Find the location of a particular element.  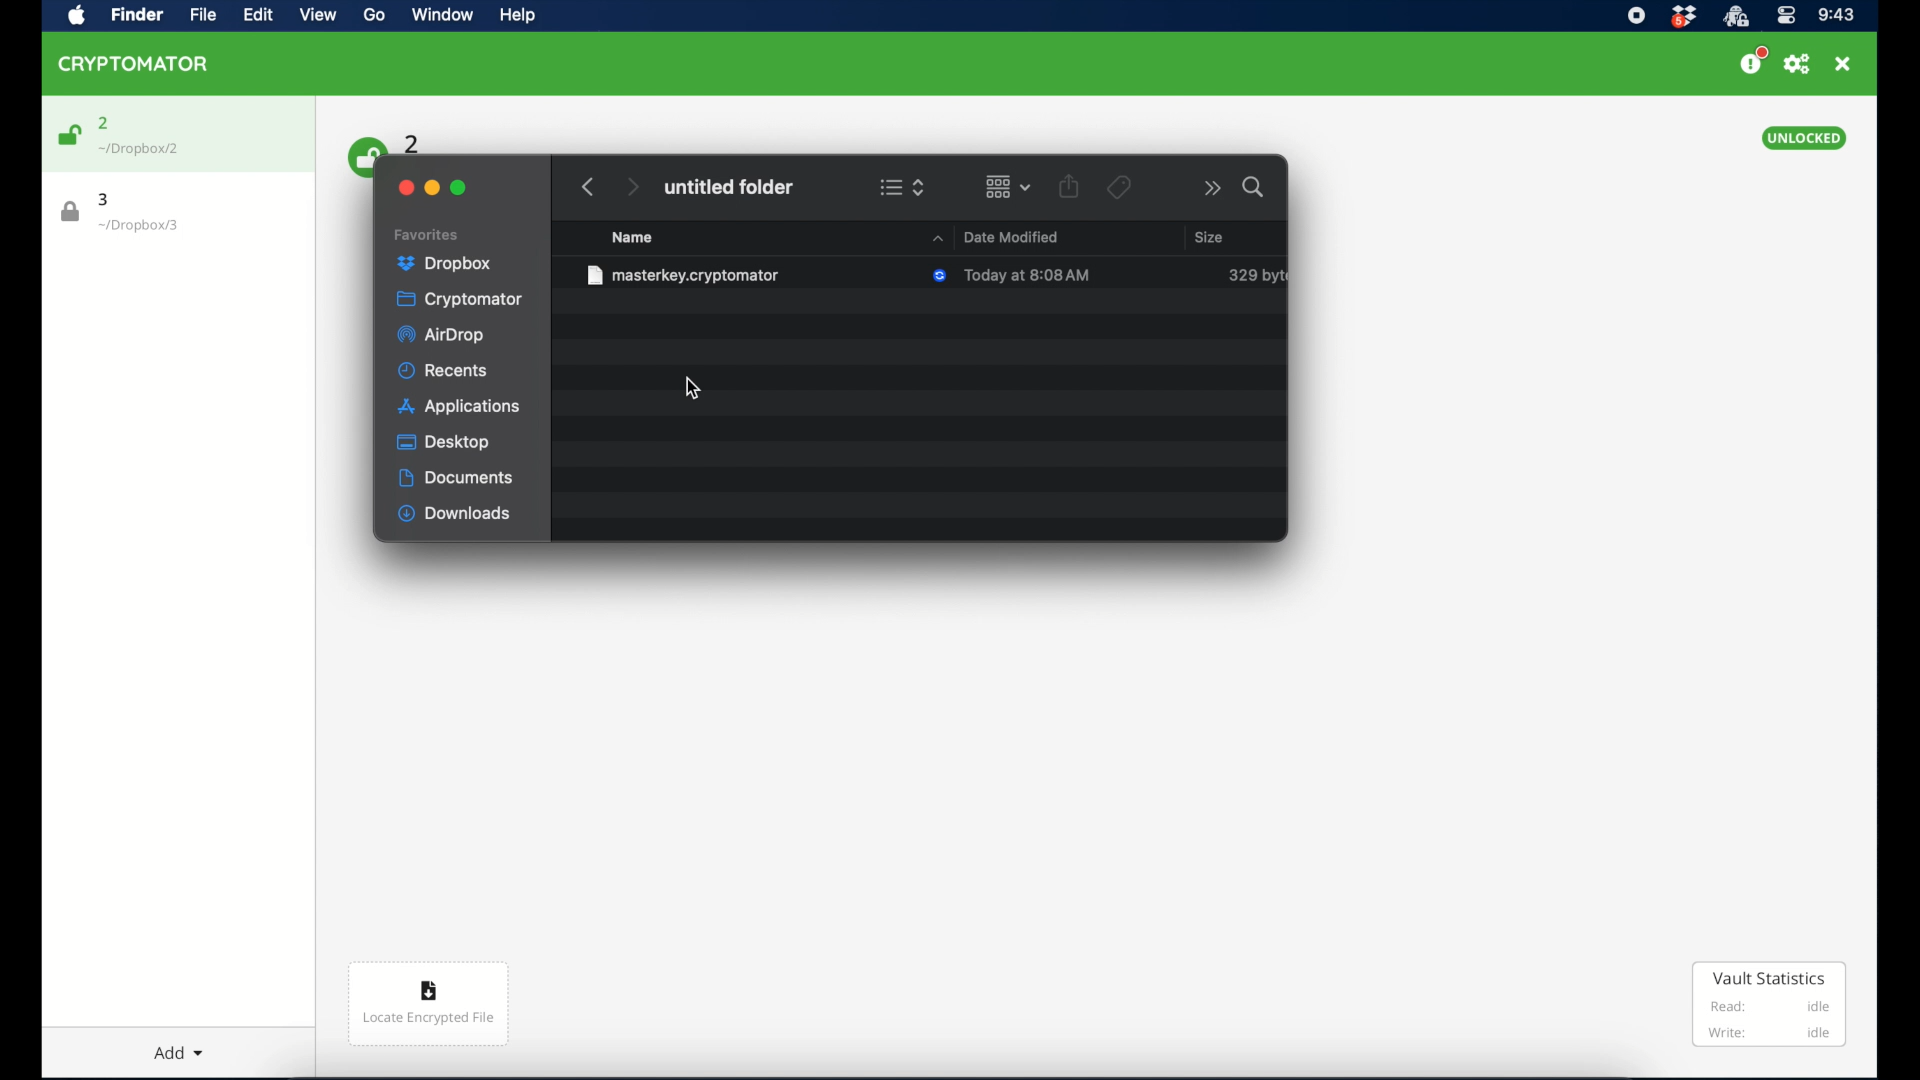

vault statistics is located at coordinates (1770, 1006).